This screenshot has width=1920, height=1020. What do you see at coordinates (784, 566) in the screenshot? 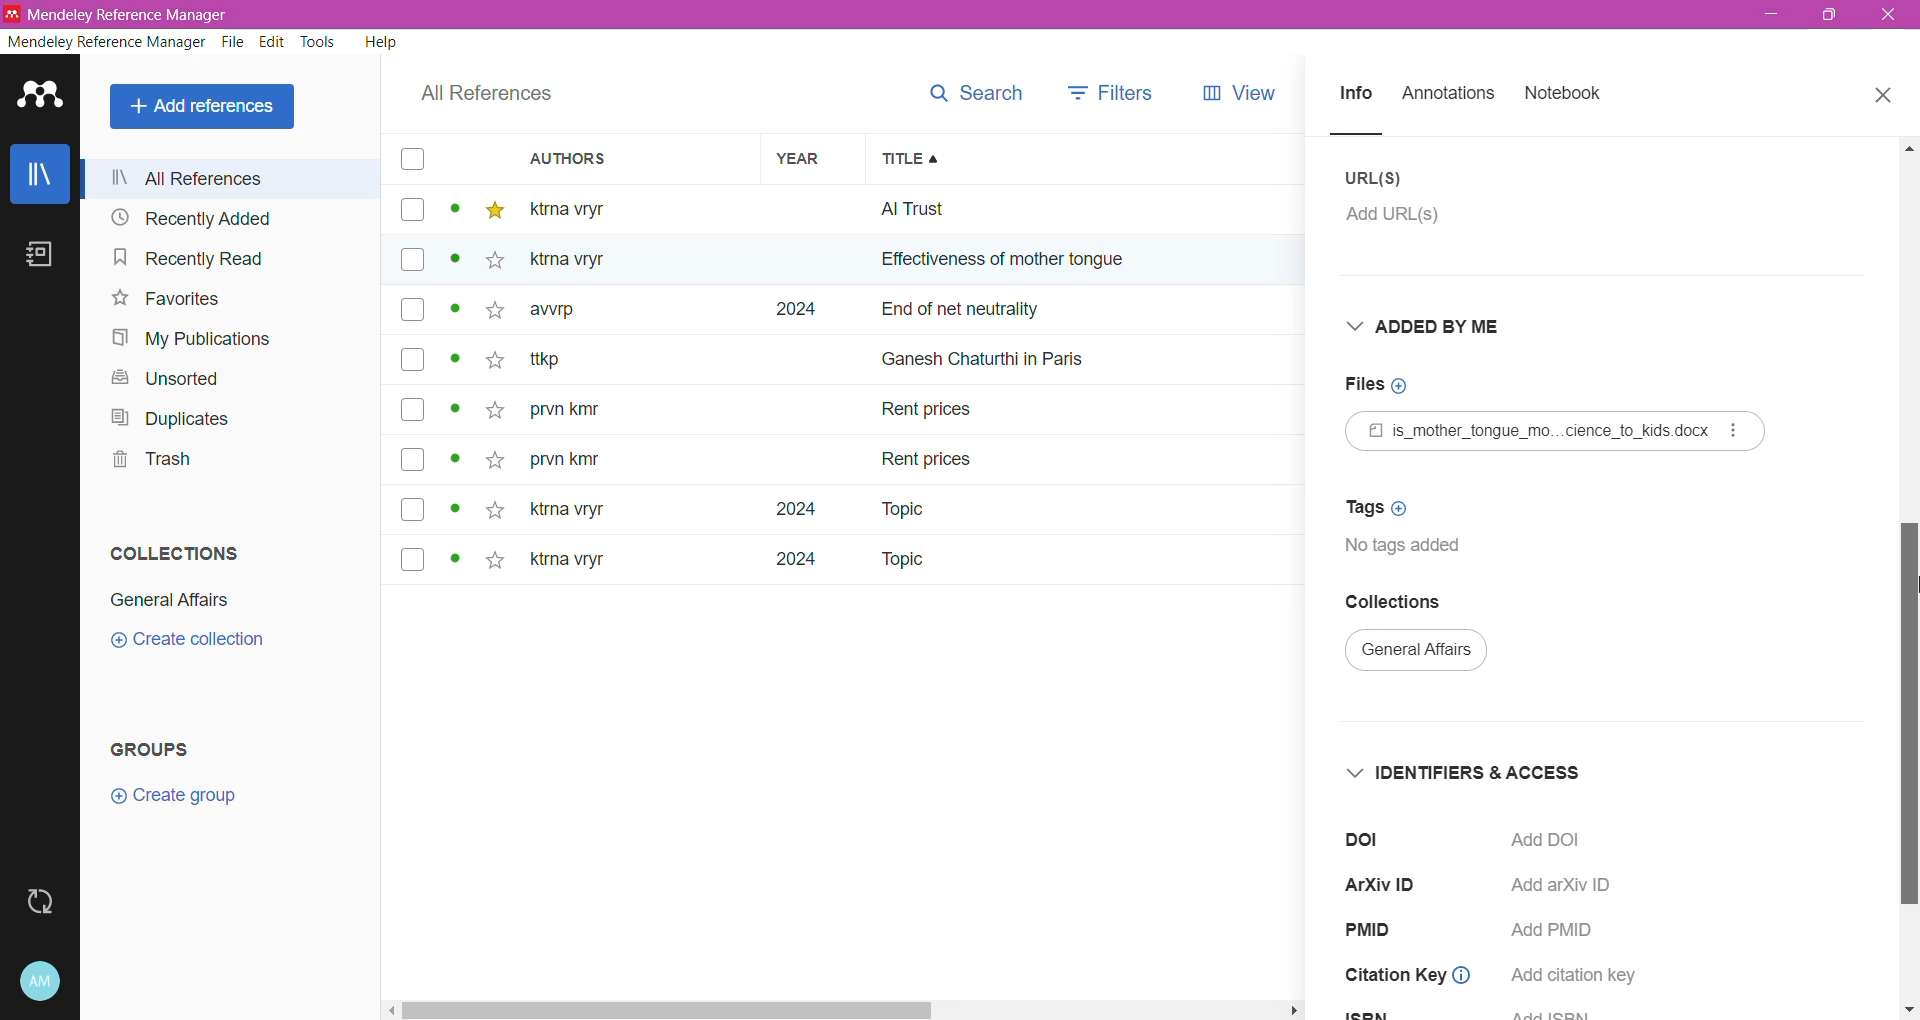
I see `2024` at bounding box center [784, 566].